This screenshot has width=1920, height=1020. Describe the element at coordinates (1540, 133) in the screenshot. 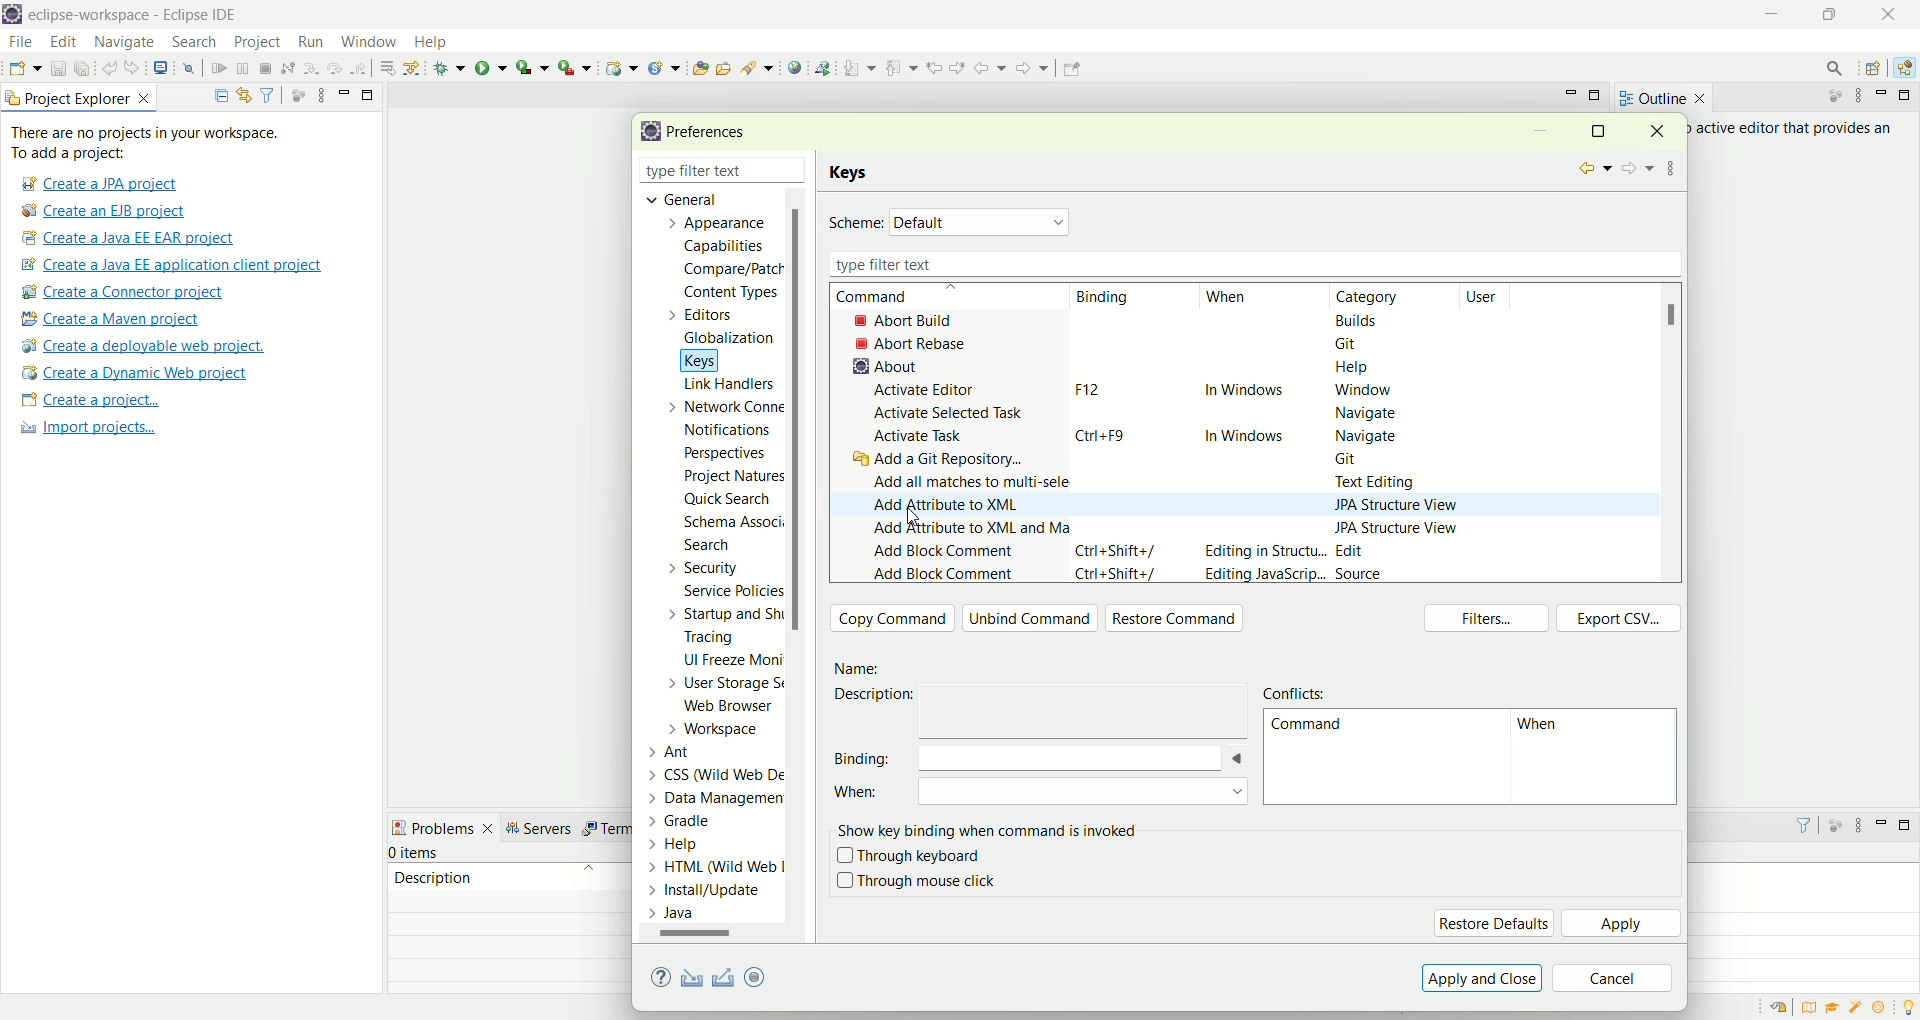

I see `minimize` at that location.